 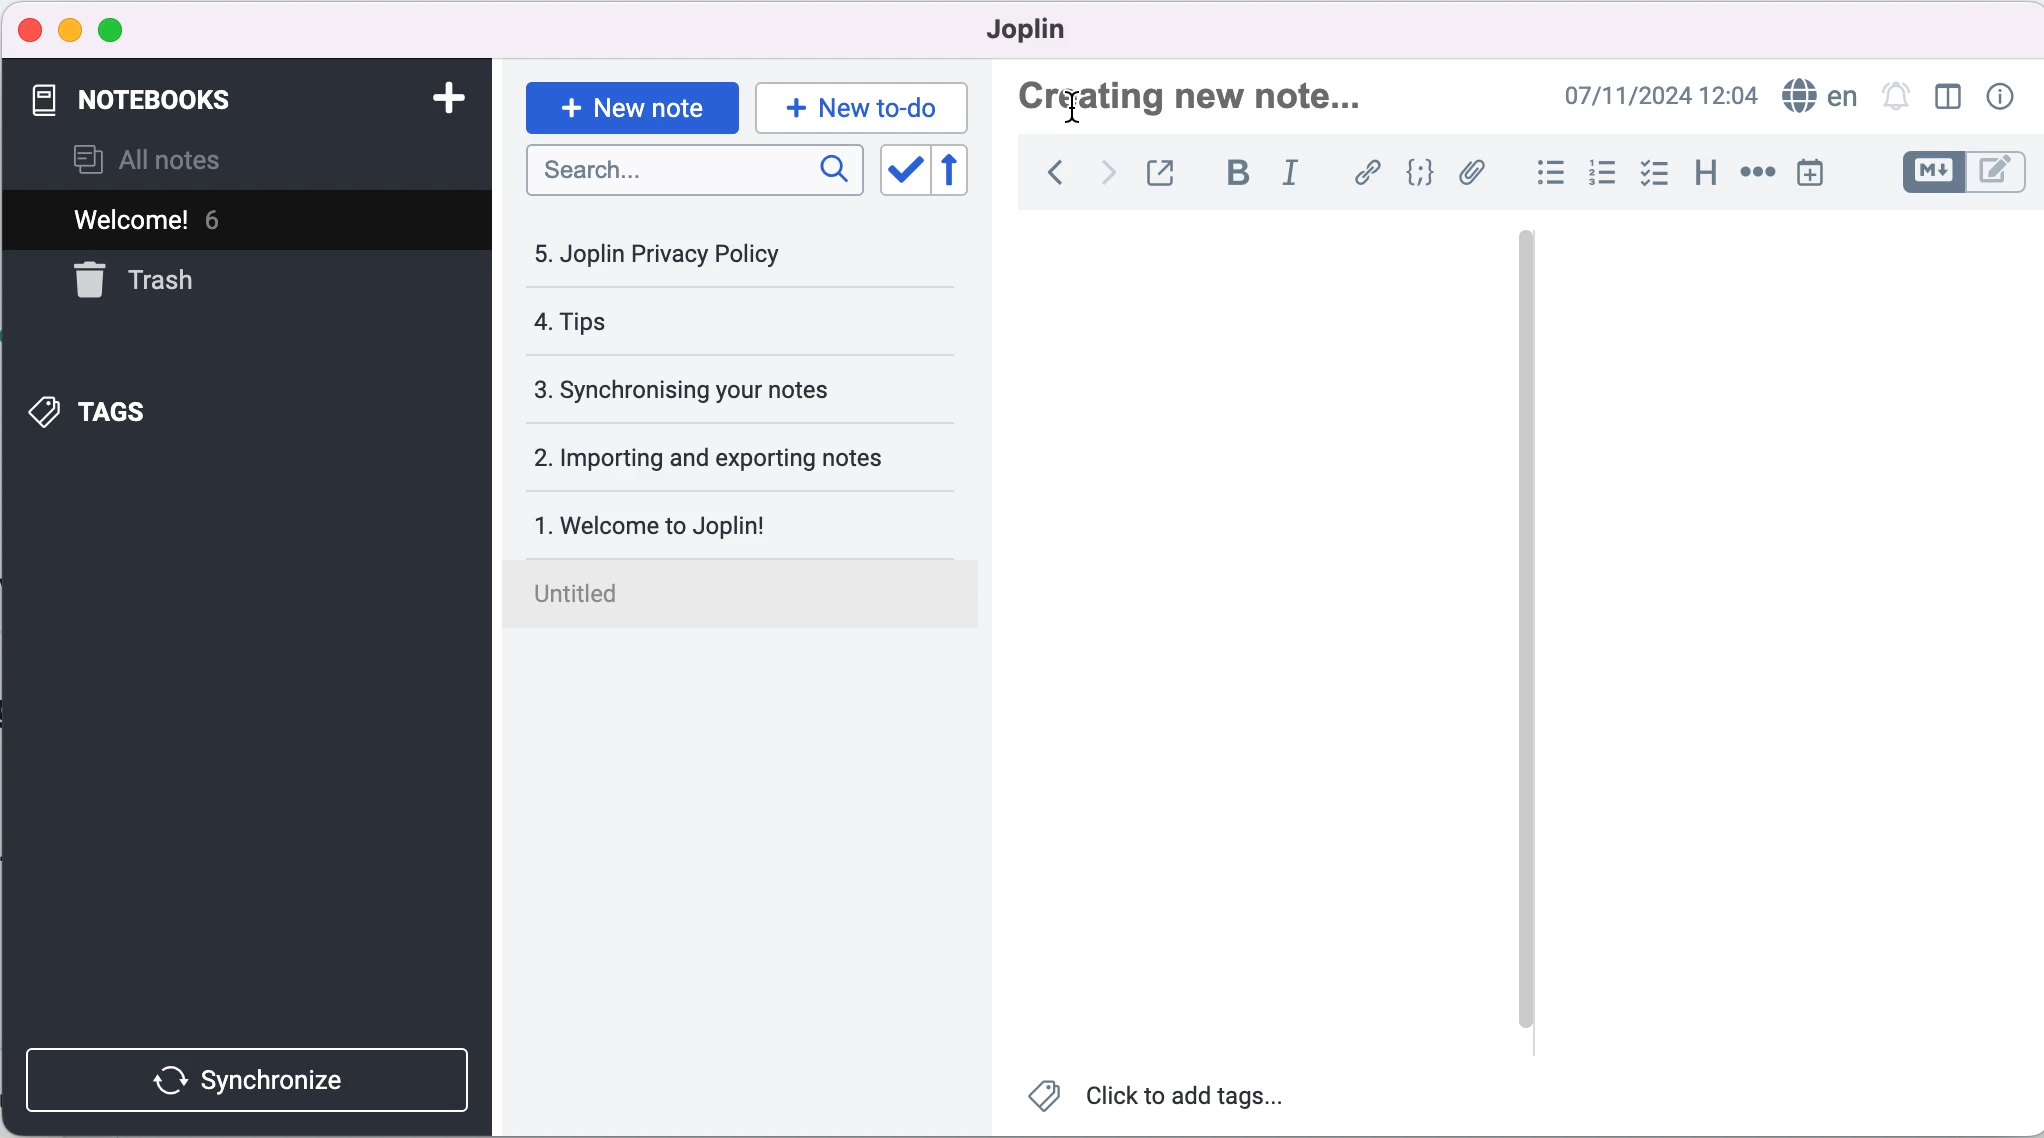 What do you see at coordinates (736, 392) in the screenshot?
I see `synchronising your notes` at bounding box center [736, 392].